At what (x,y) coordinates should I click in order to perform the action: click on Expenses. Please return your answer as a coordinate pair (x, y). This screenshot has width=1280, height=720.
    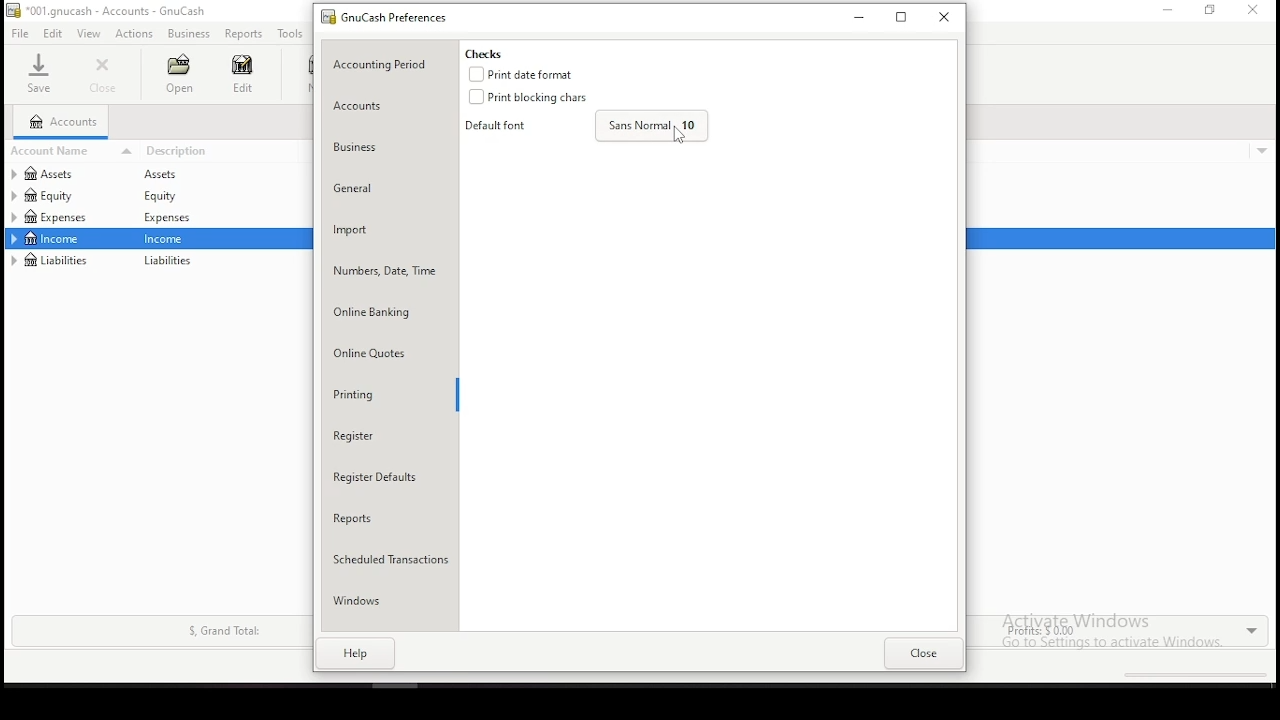
    Looking at the image, I should click on (165, 219).